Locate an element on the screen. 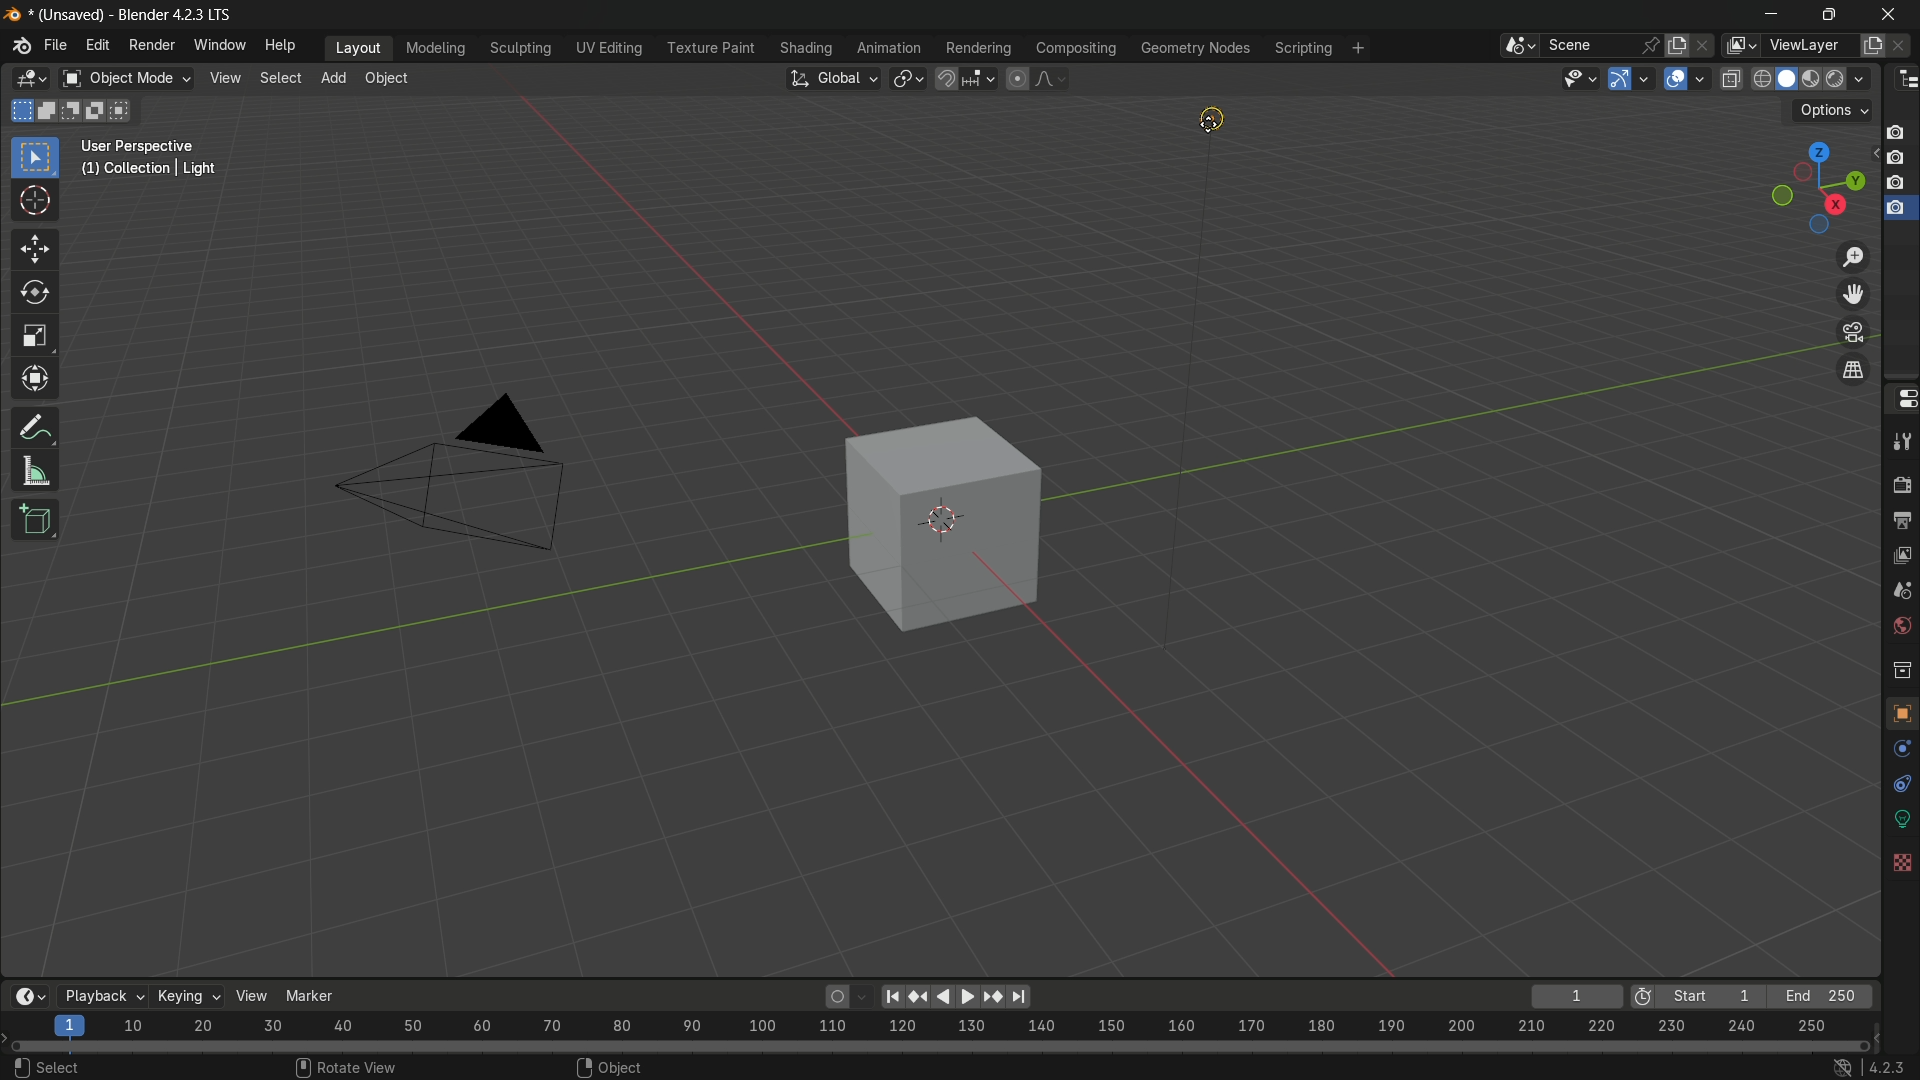  user perspective (1) collection | cube is located at coordinates (160, 158).